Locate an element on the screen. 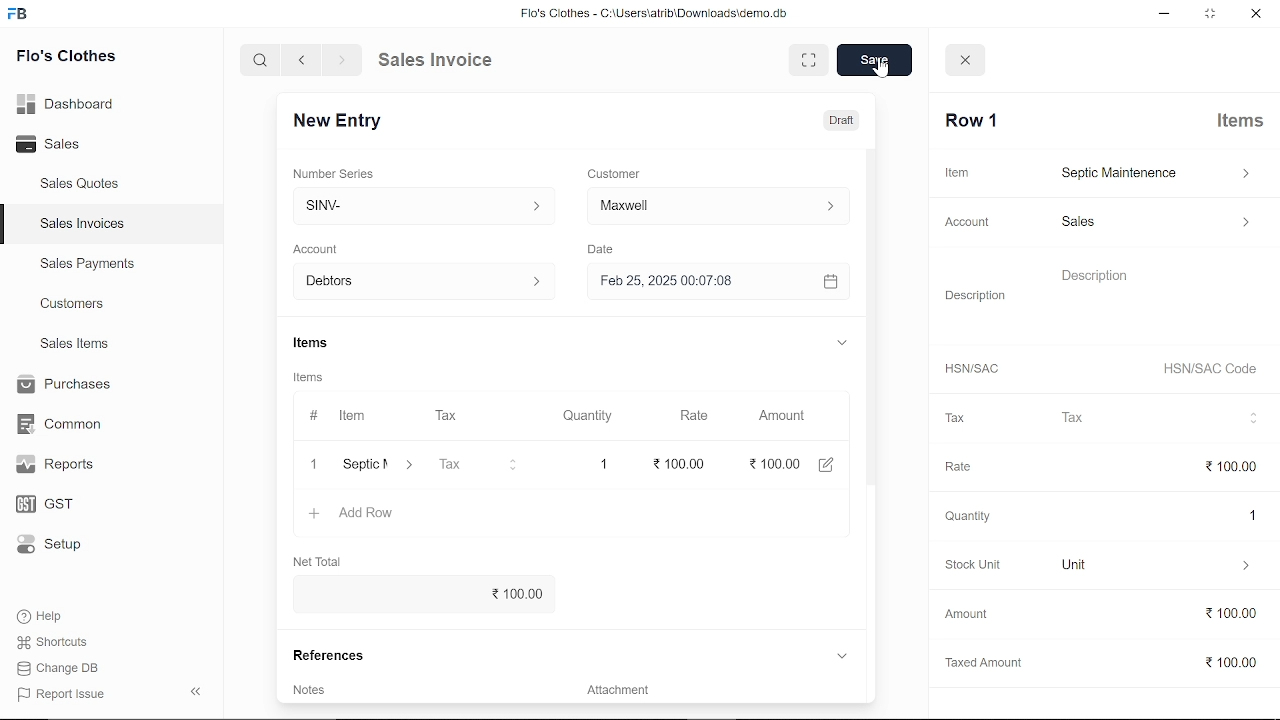  HSN/SAC Code is located at coordinates (1210, 371).